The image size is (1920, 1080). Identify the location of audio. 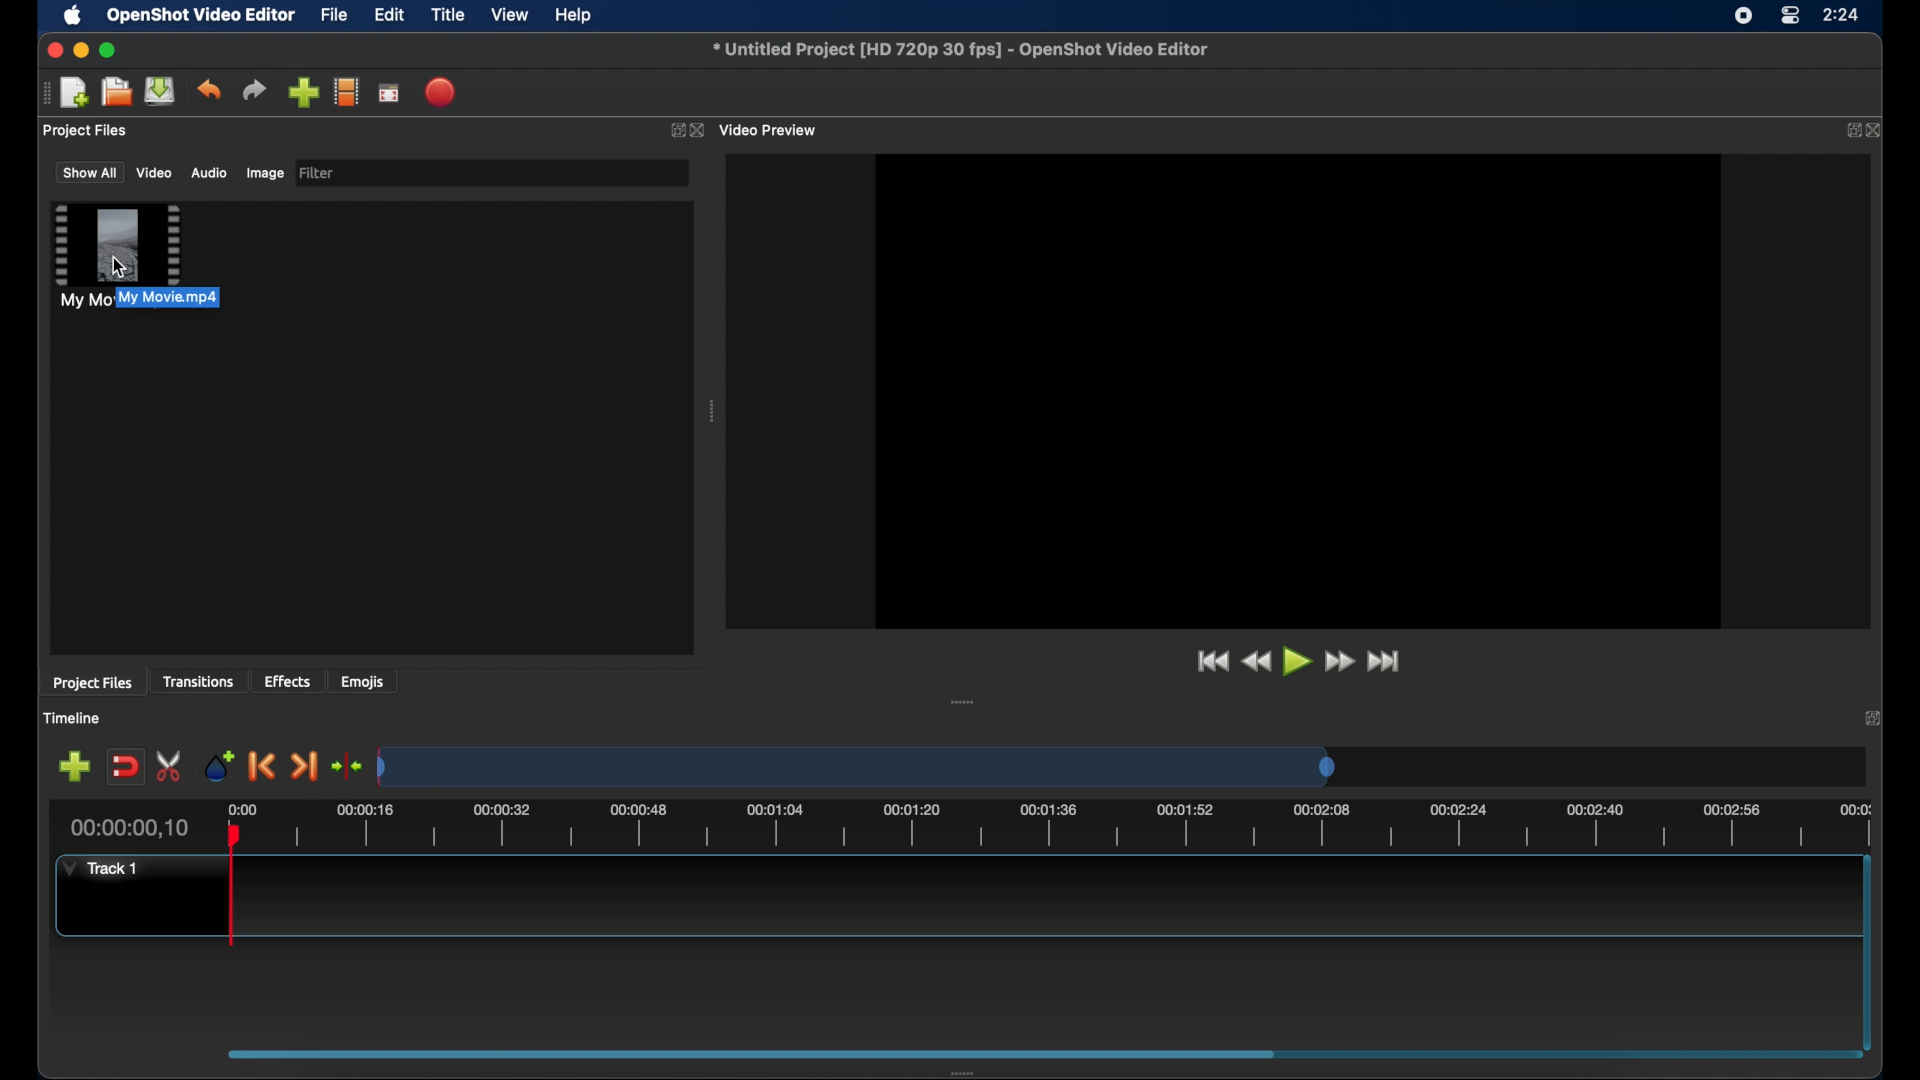
(210, 173).